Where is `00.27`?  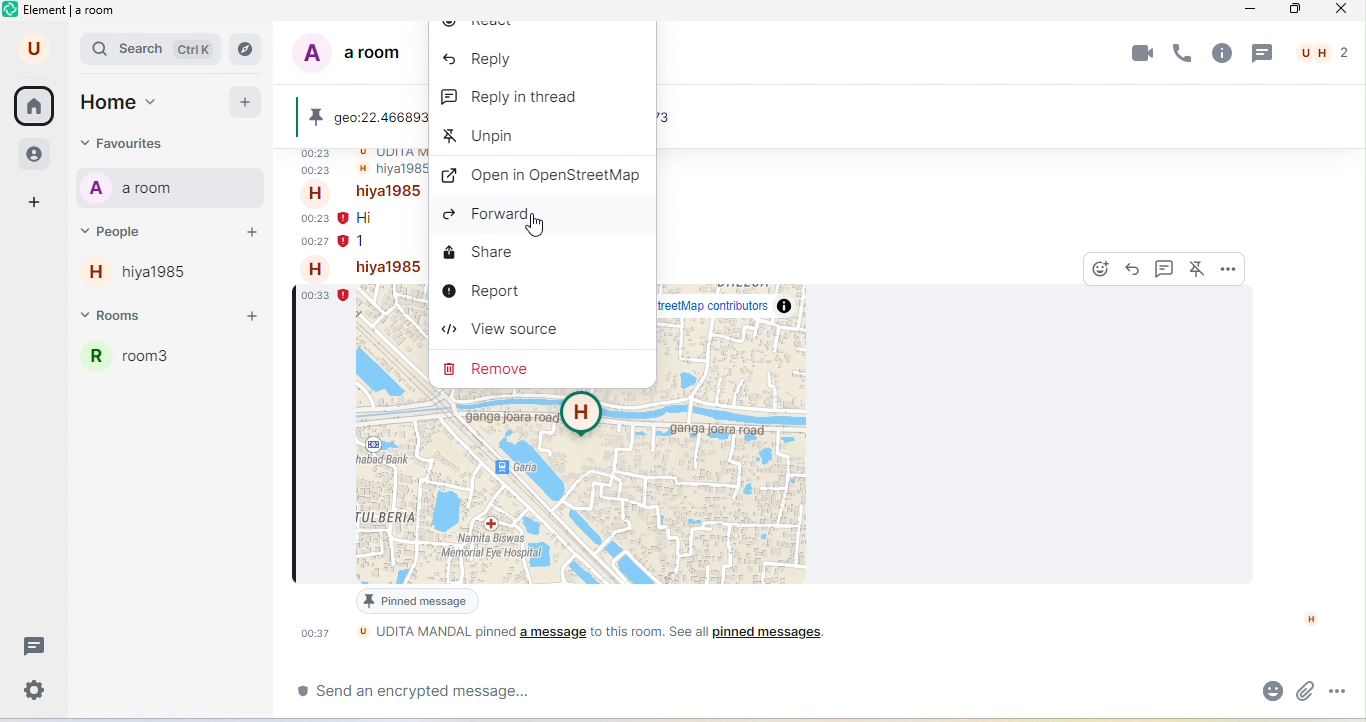 00.27 is located at coordinates (313, 243).